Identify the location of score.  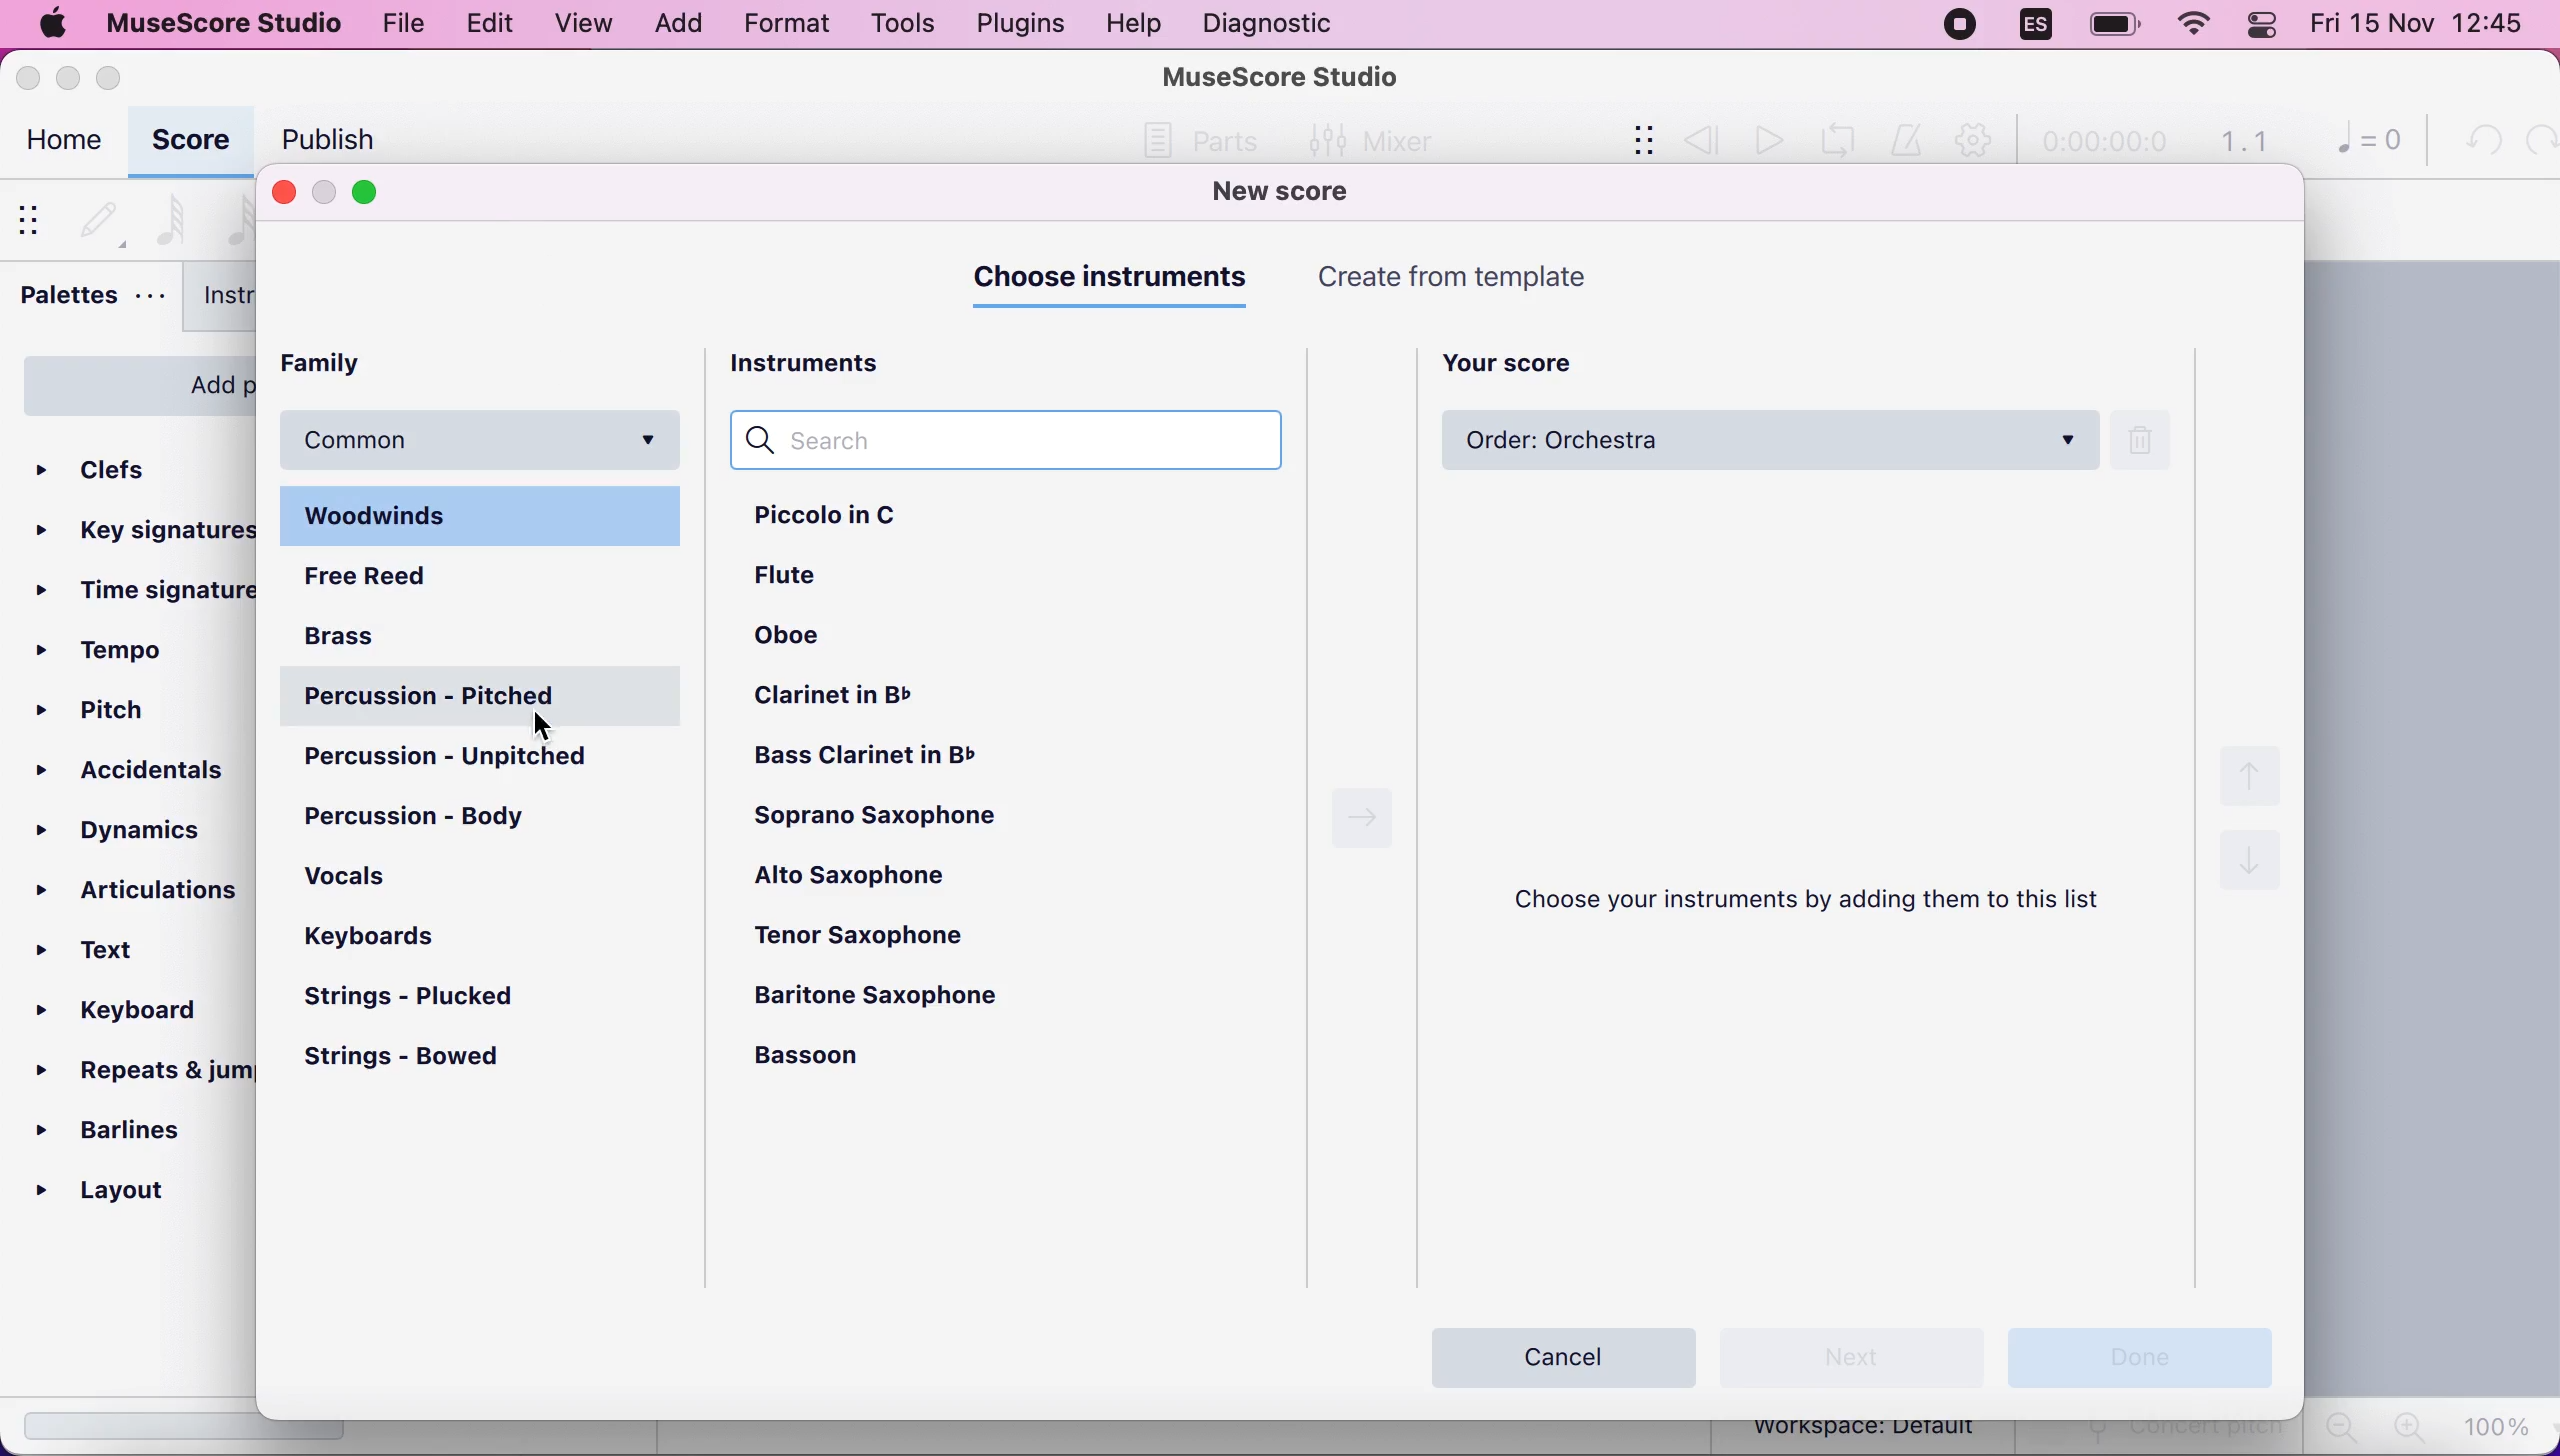
(190, 142).